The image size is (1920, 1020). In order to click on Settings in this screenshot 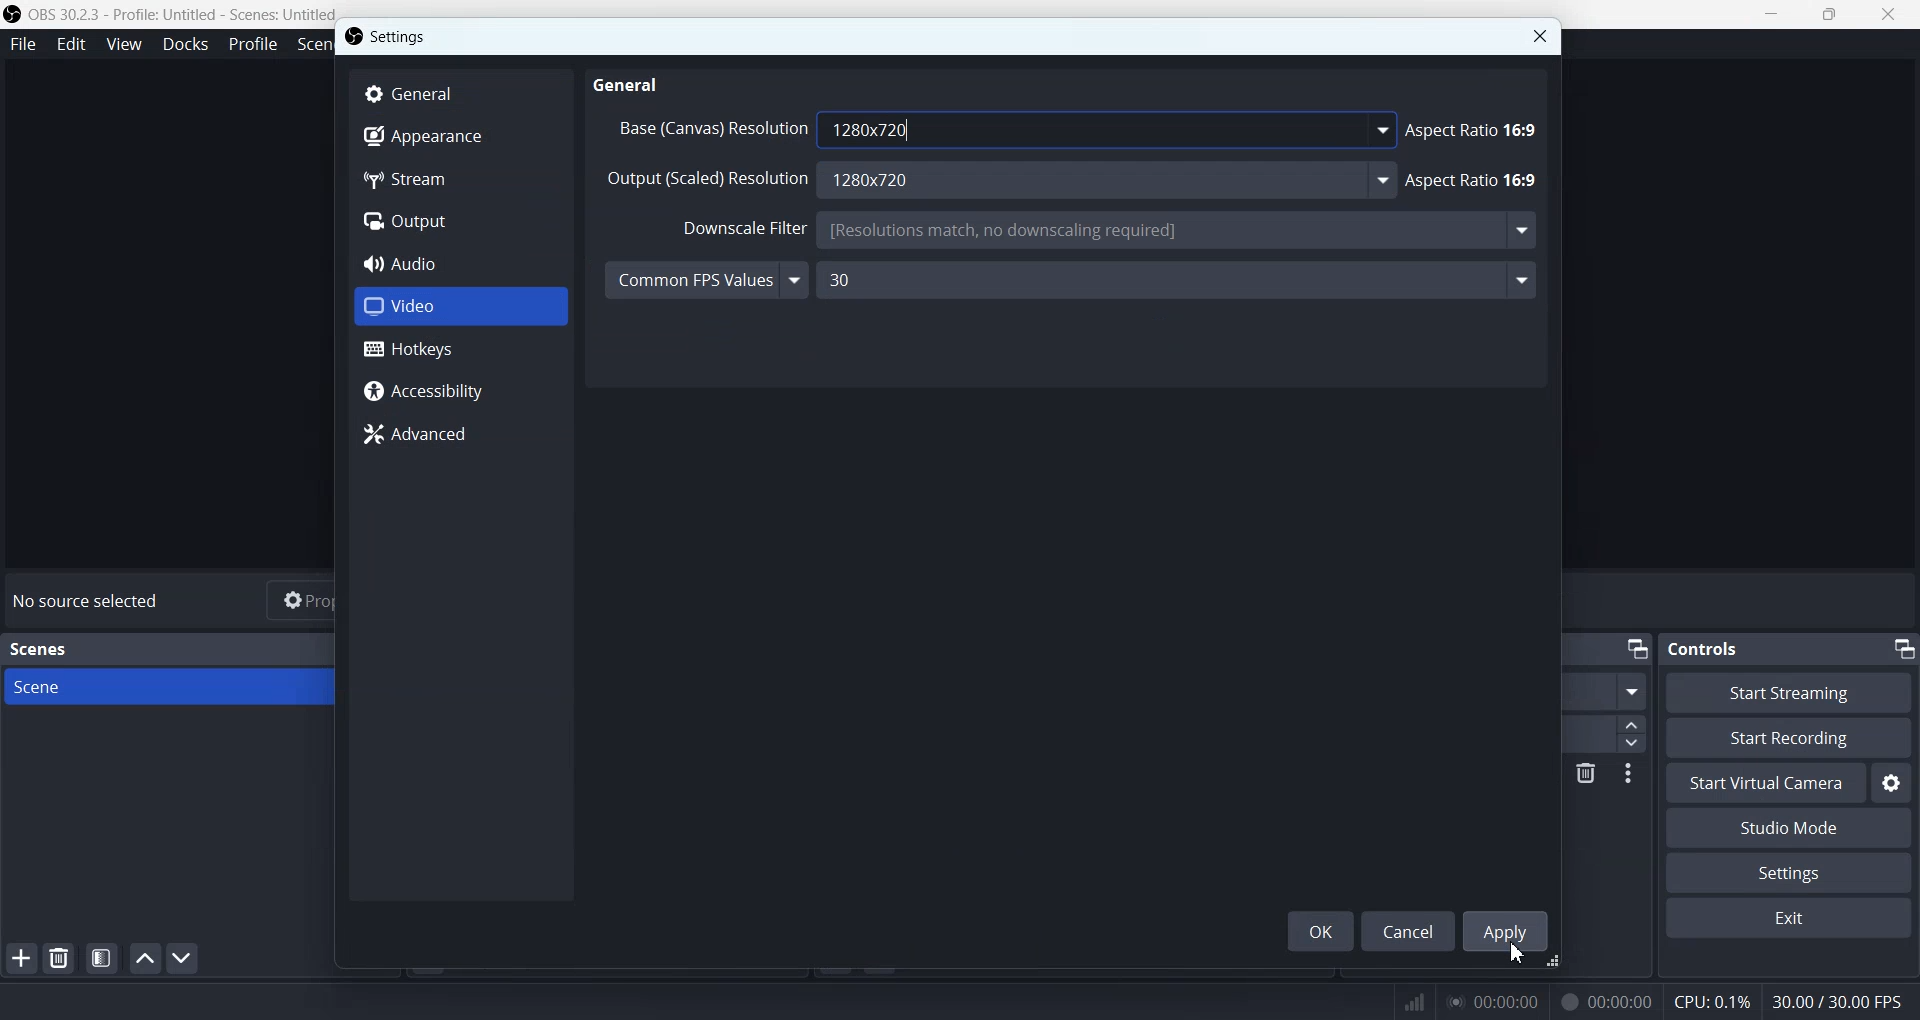, I will do `click(388, 36)`.